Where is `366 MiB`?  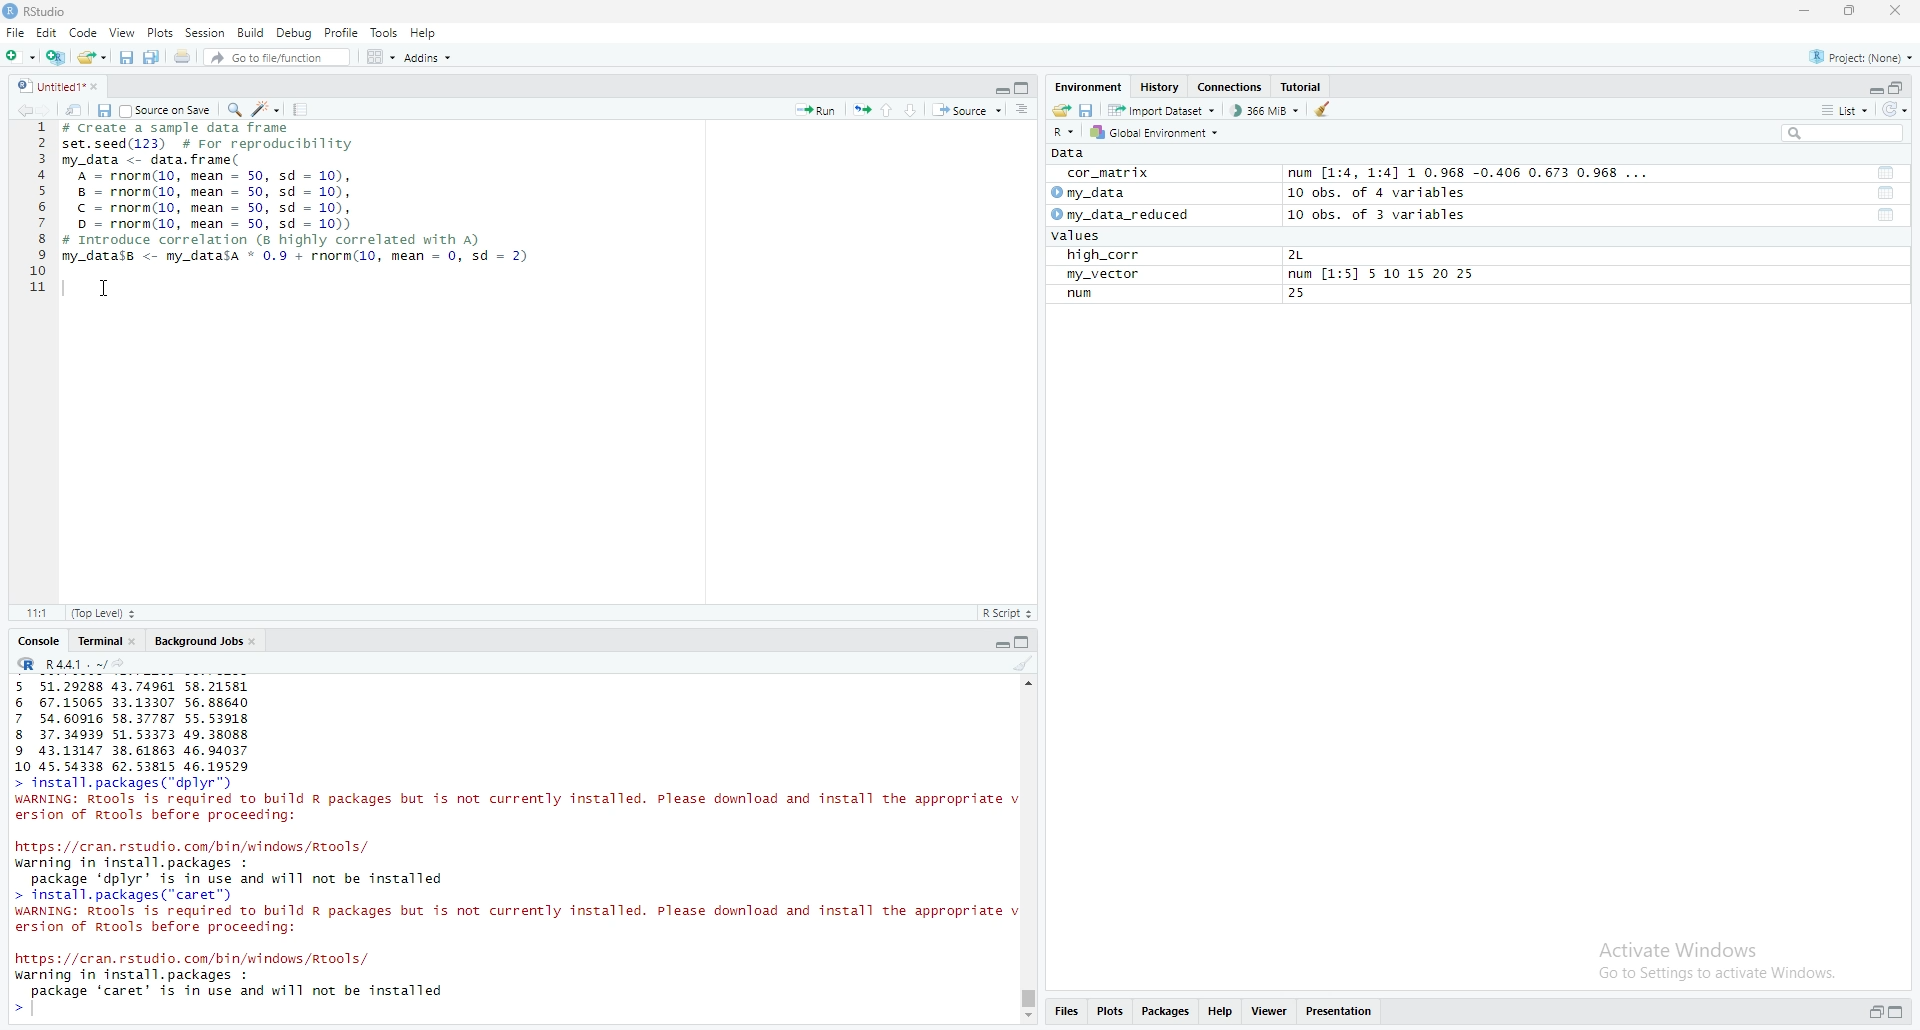 366 MiB is located at coordinates (1265, 110).